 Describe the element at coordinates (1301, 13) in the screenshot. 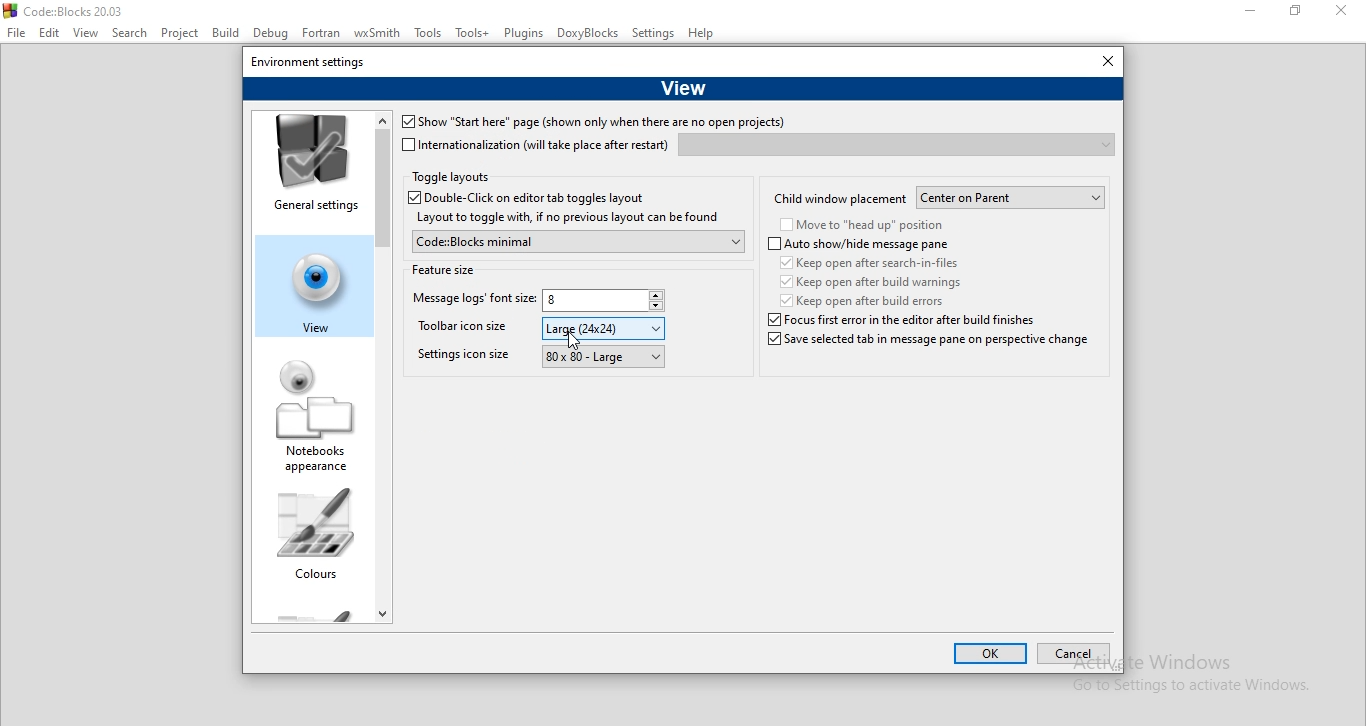

I see `restore` at that location.